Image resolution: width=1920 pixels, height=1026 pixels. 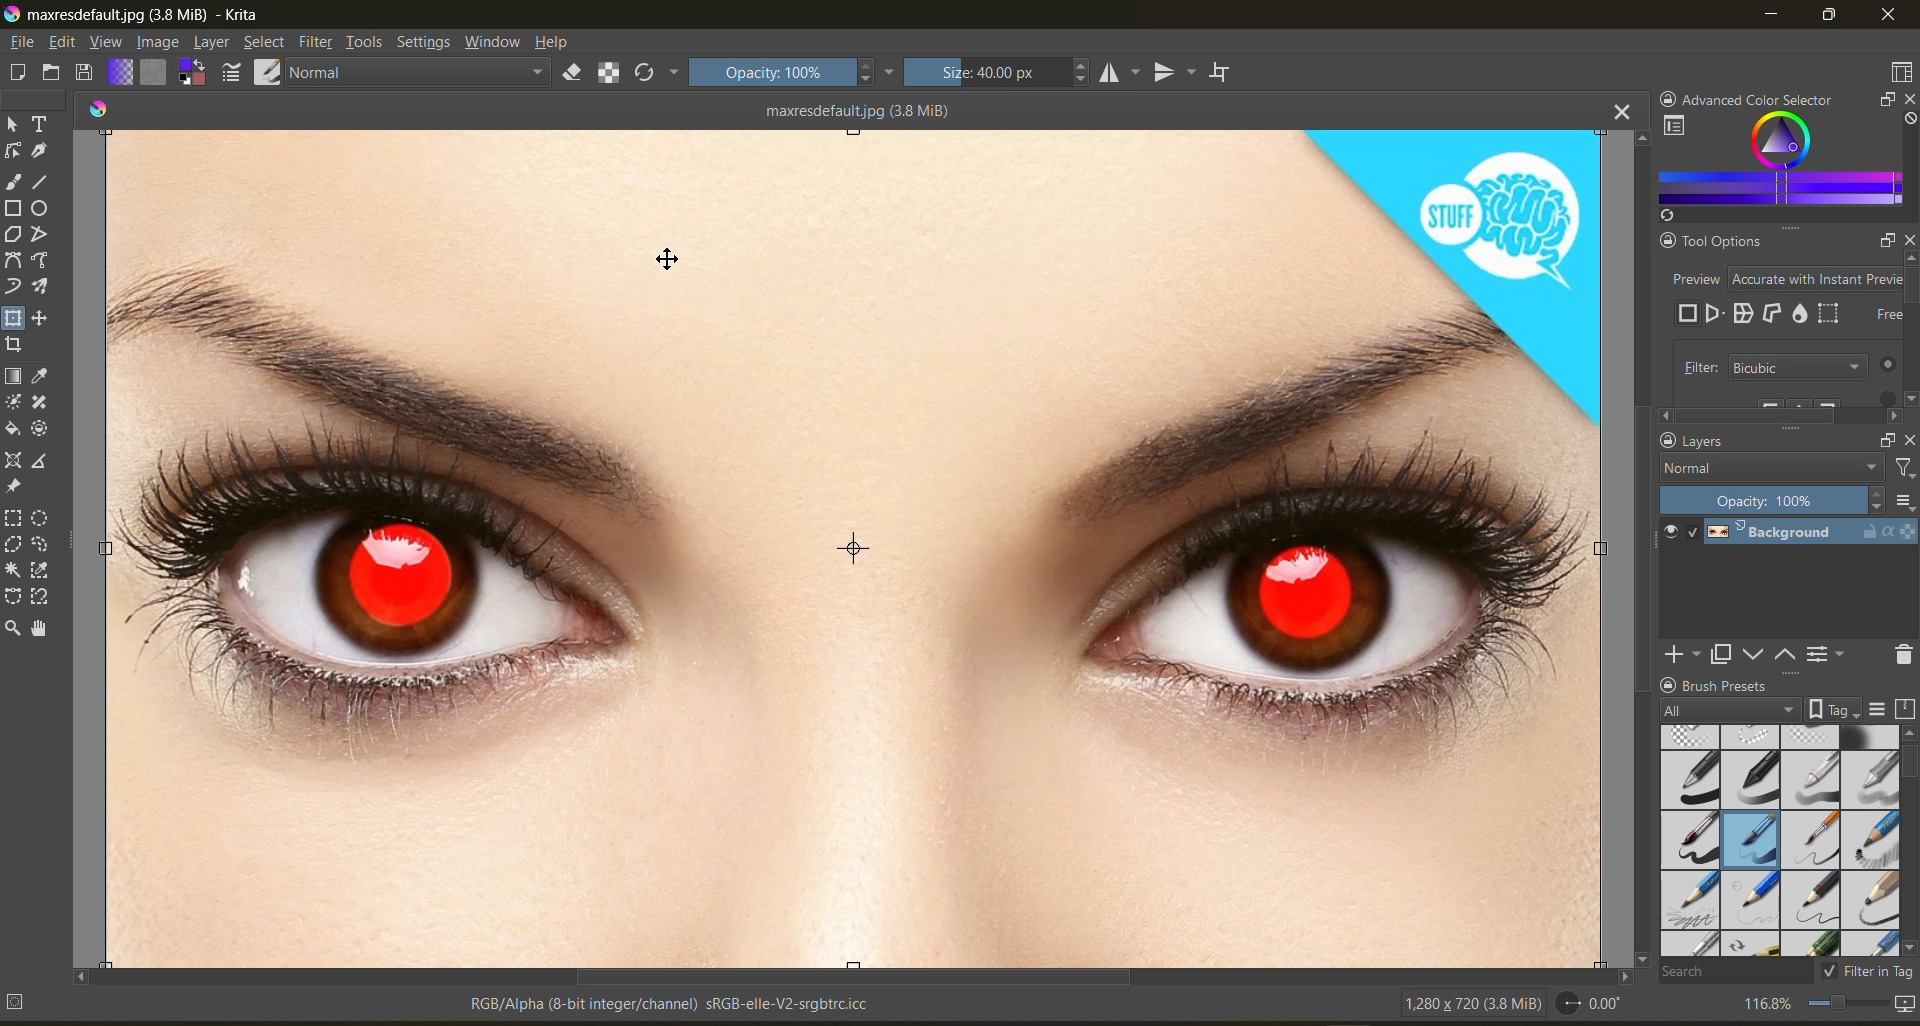 I want to click on window, so click(x=496, y=45).